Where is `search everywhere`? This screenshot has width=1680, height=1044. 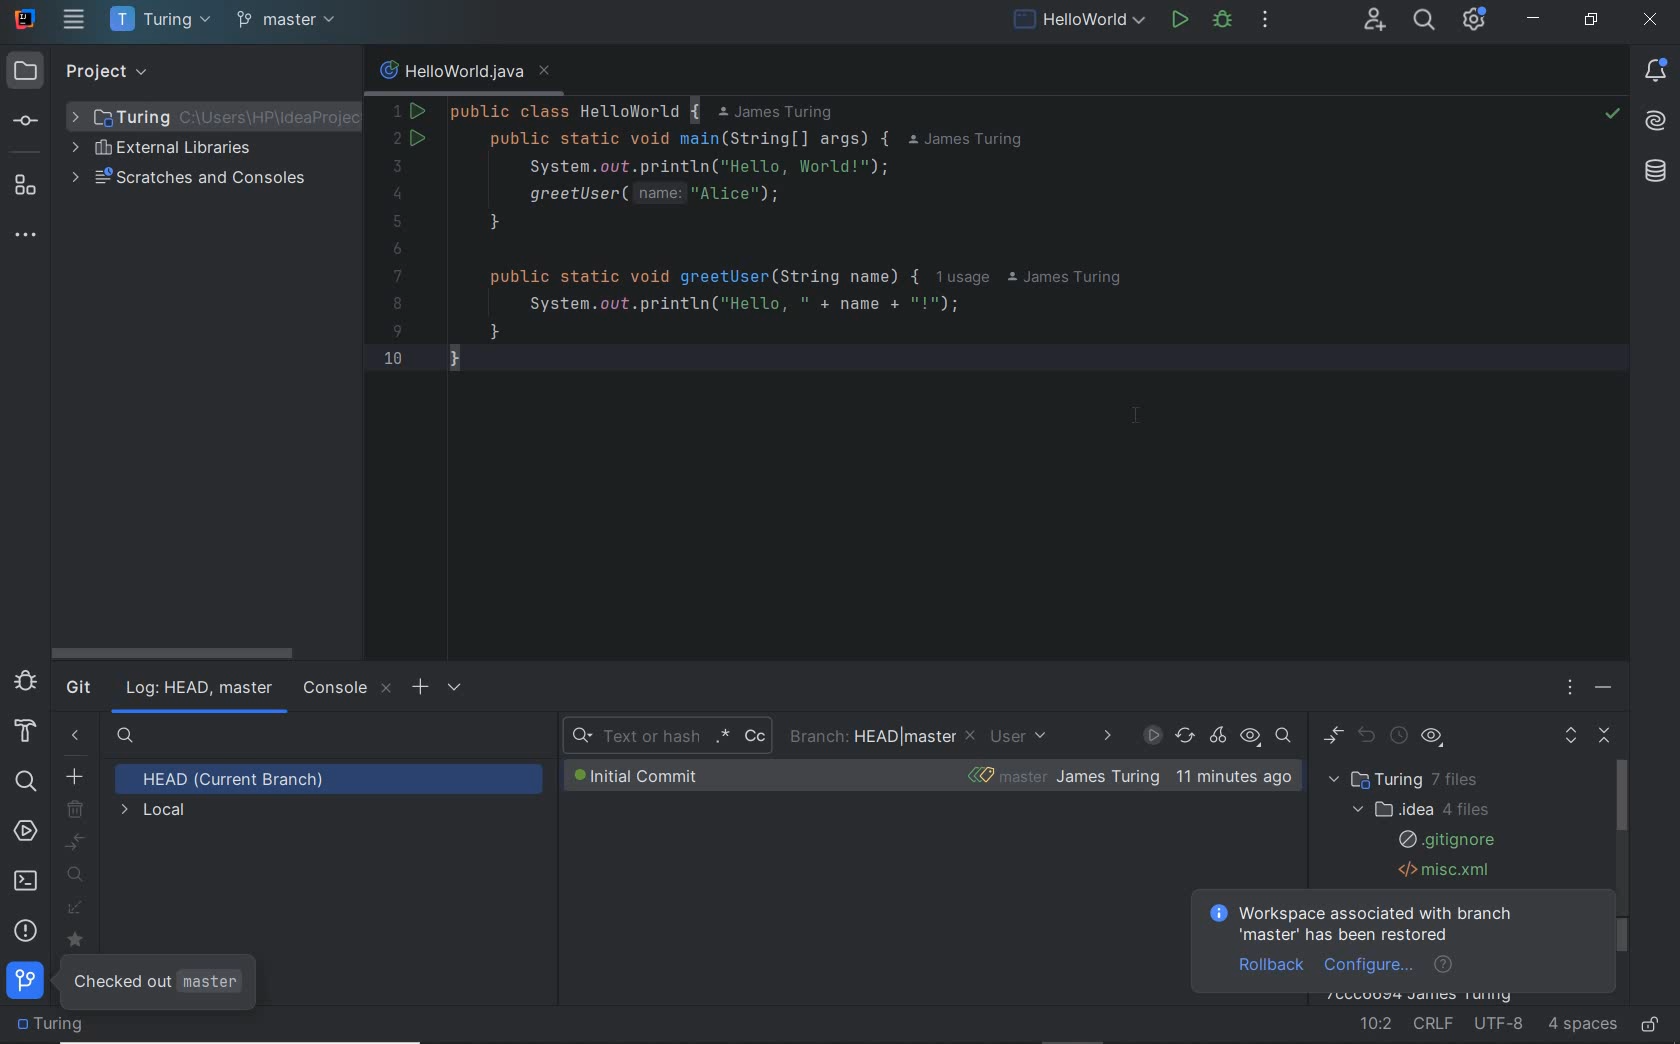 search everywhere is located at coordinates (1424, 21).